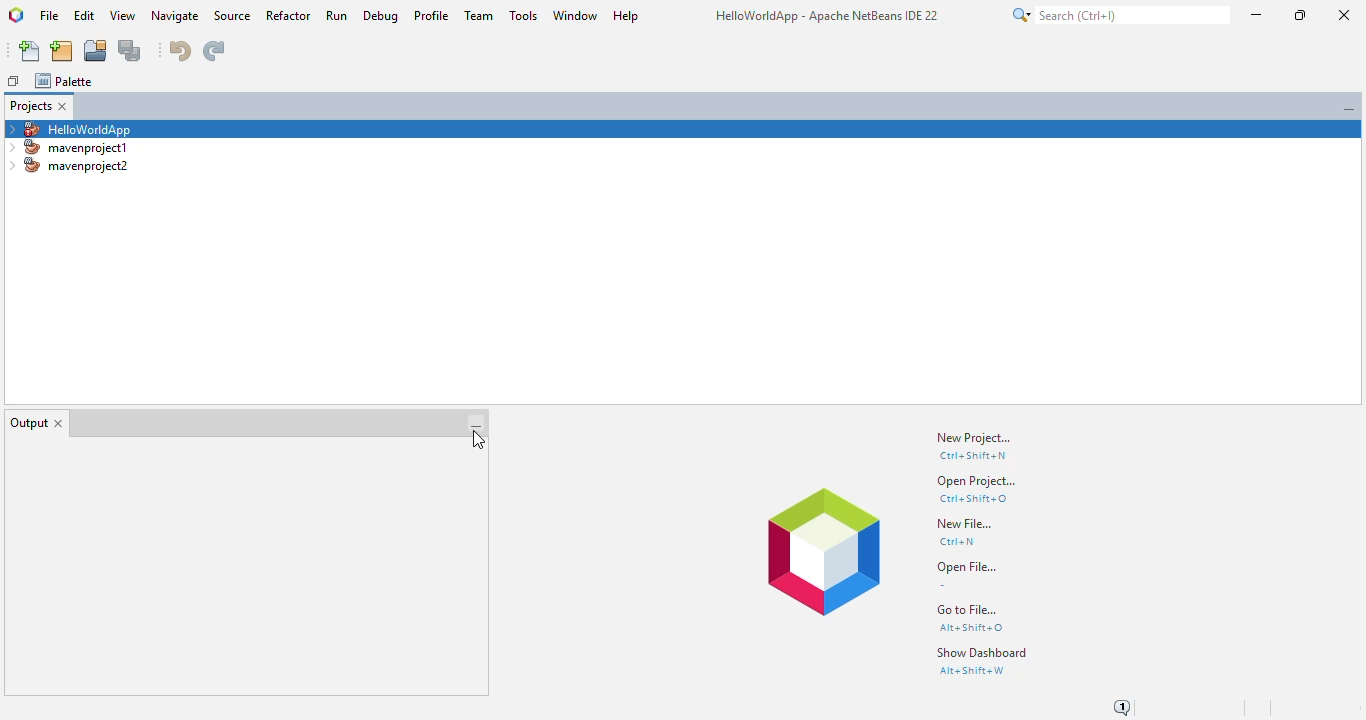 The image size is (1366, 720). Describe the element at coordinates (213, 51) in the screenshot. I see `redo` at that location.